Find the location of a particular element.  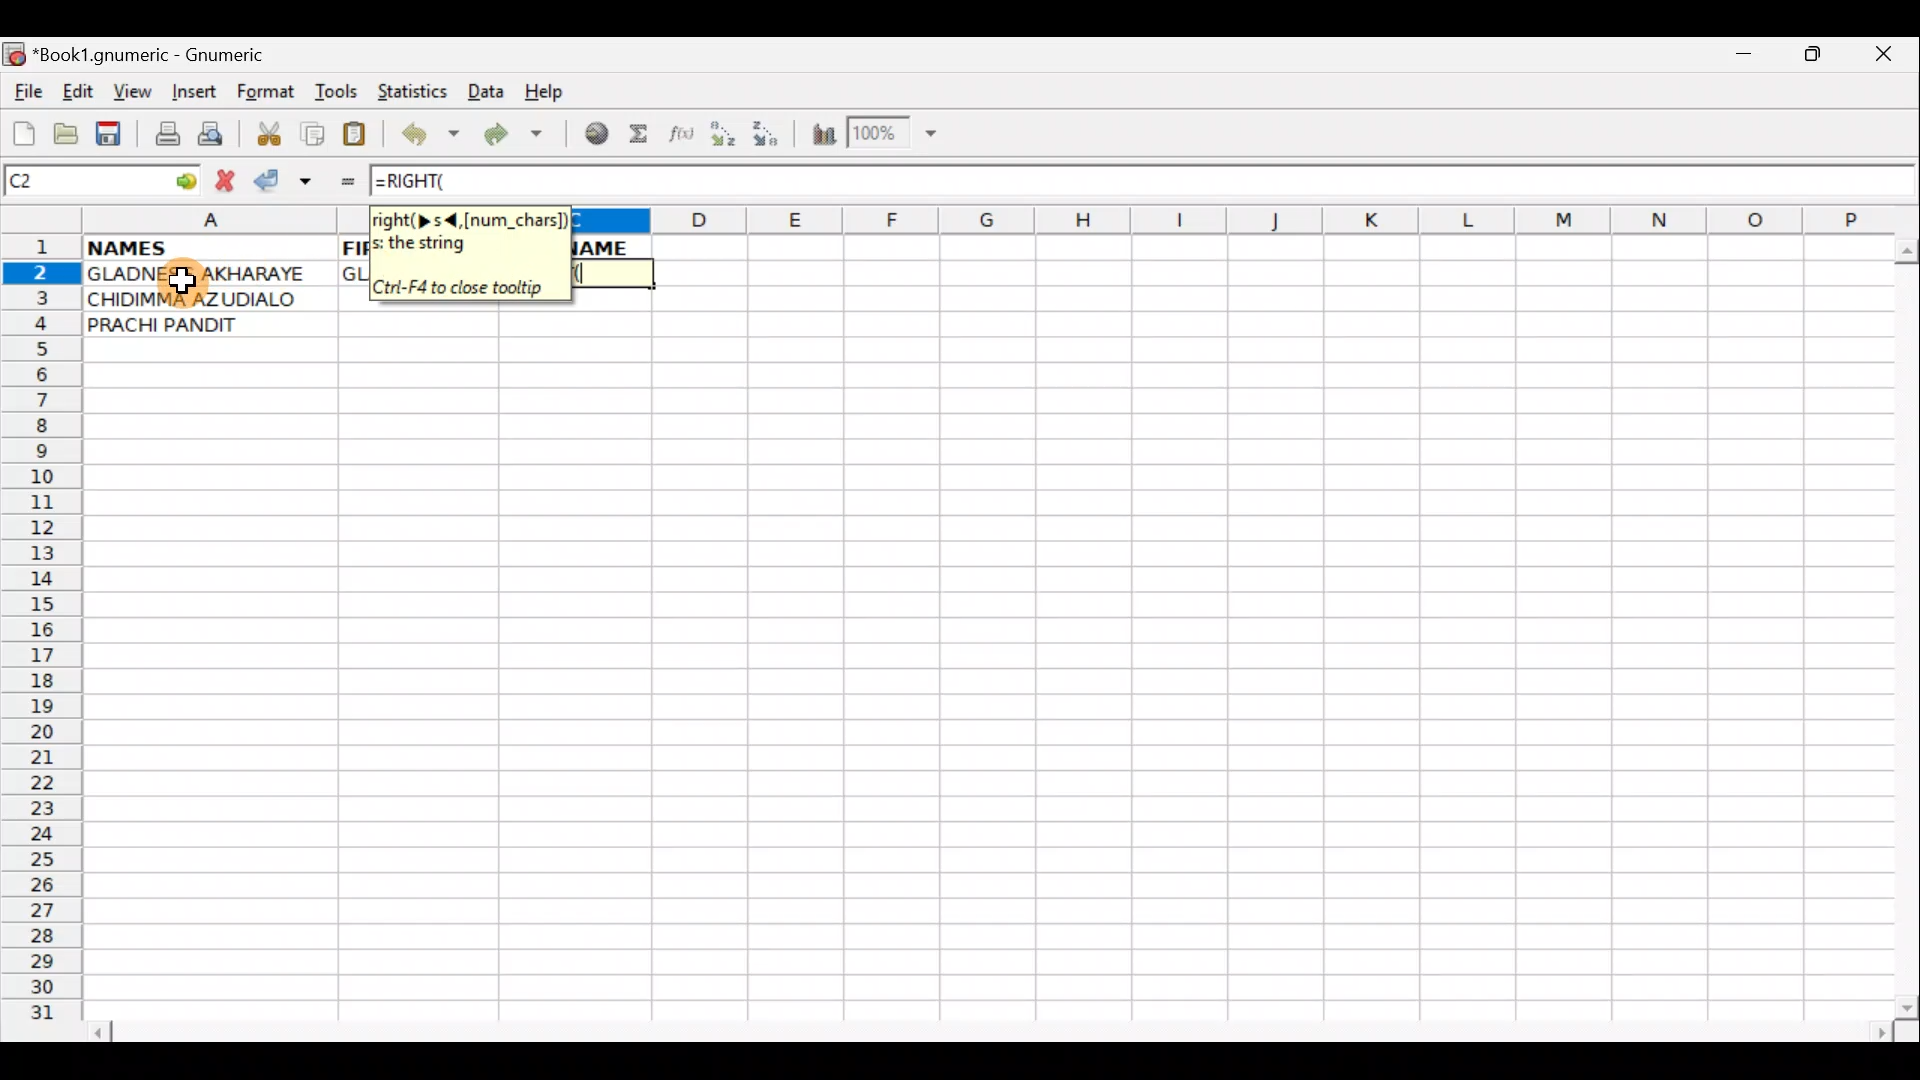

Copy selection is located at coordinates (314, 133).